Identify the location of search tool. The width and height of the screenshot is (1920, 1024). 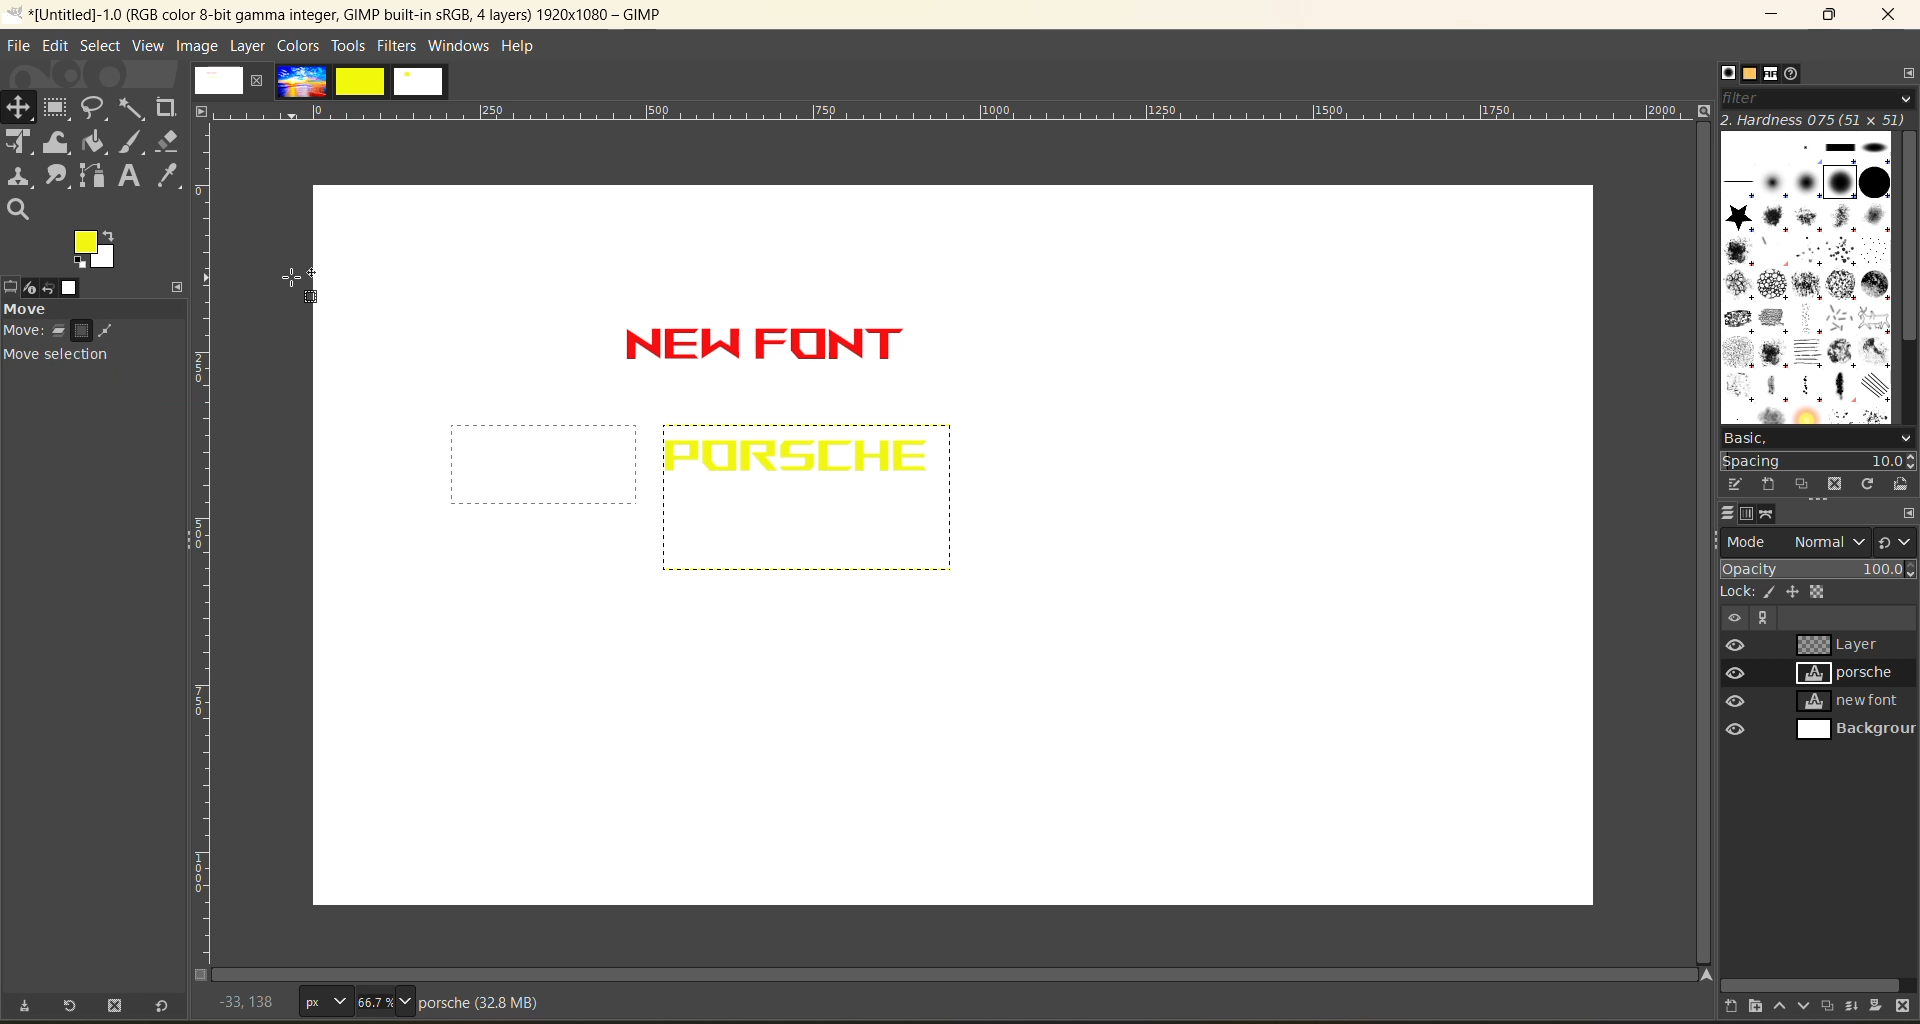
(23, 211).